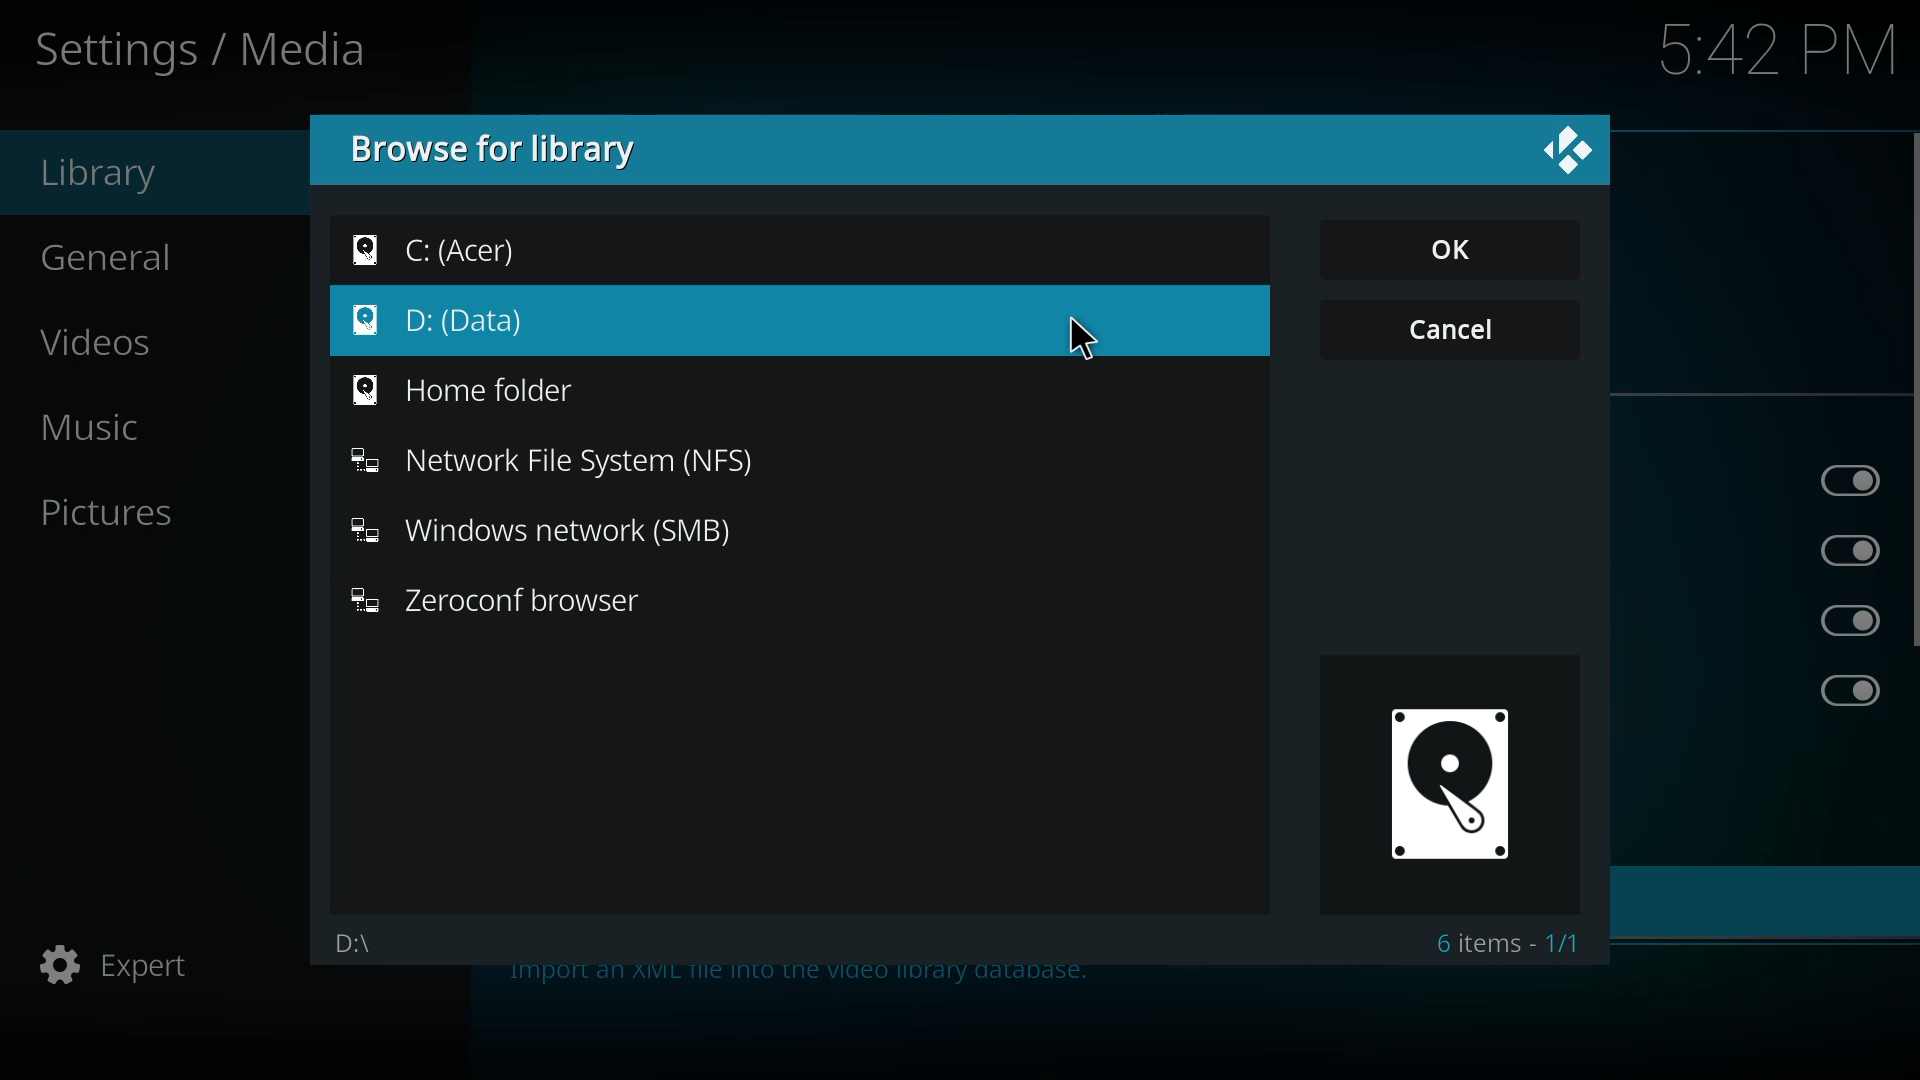  What do you see at coordinates (445, 251) in the screenshot?
I see `c` at bounding box center [445, 251].